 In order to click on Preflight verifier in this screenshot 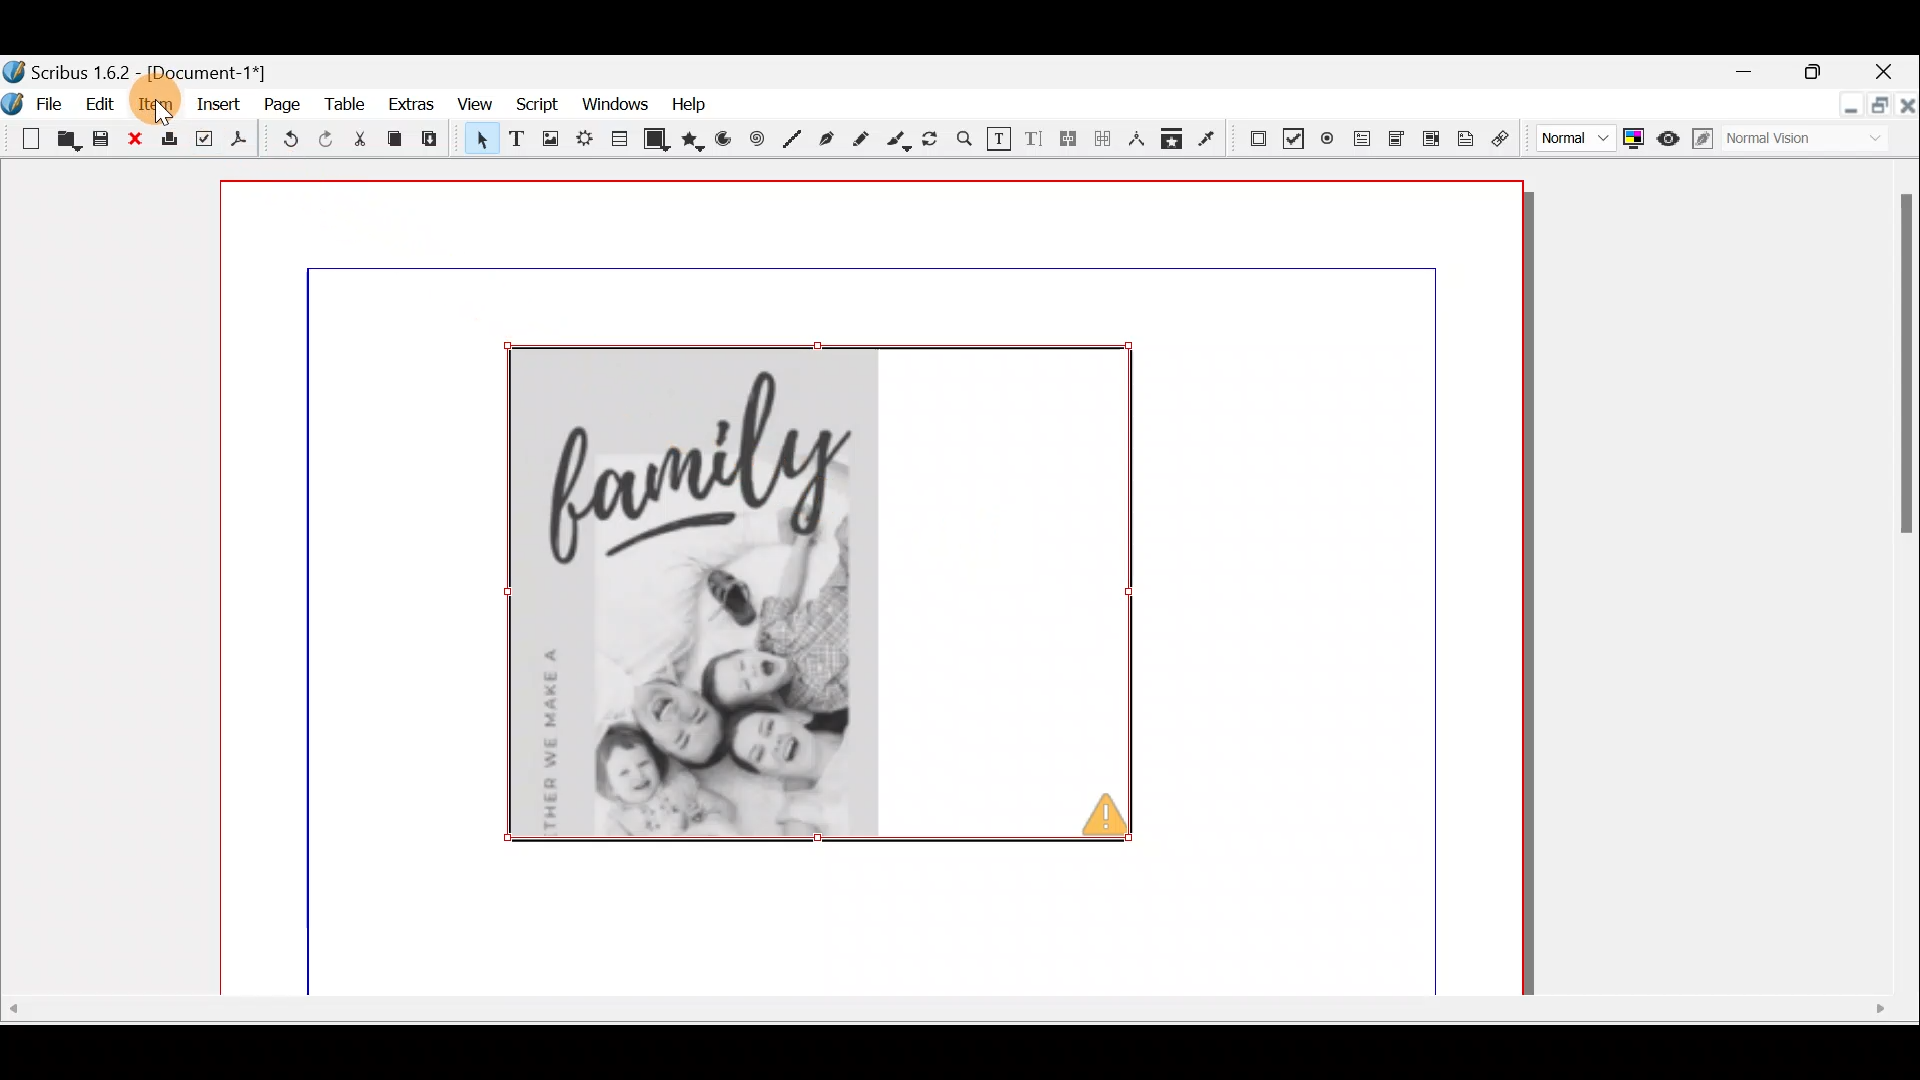, I will do `click(203, 138)`.